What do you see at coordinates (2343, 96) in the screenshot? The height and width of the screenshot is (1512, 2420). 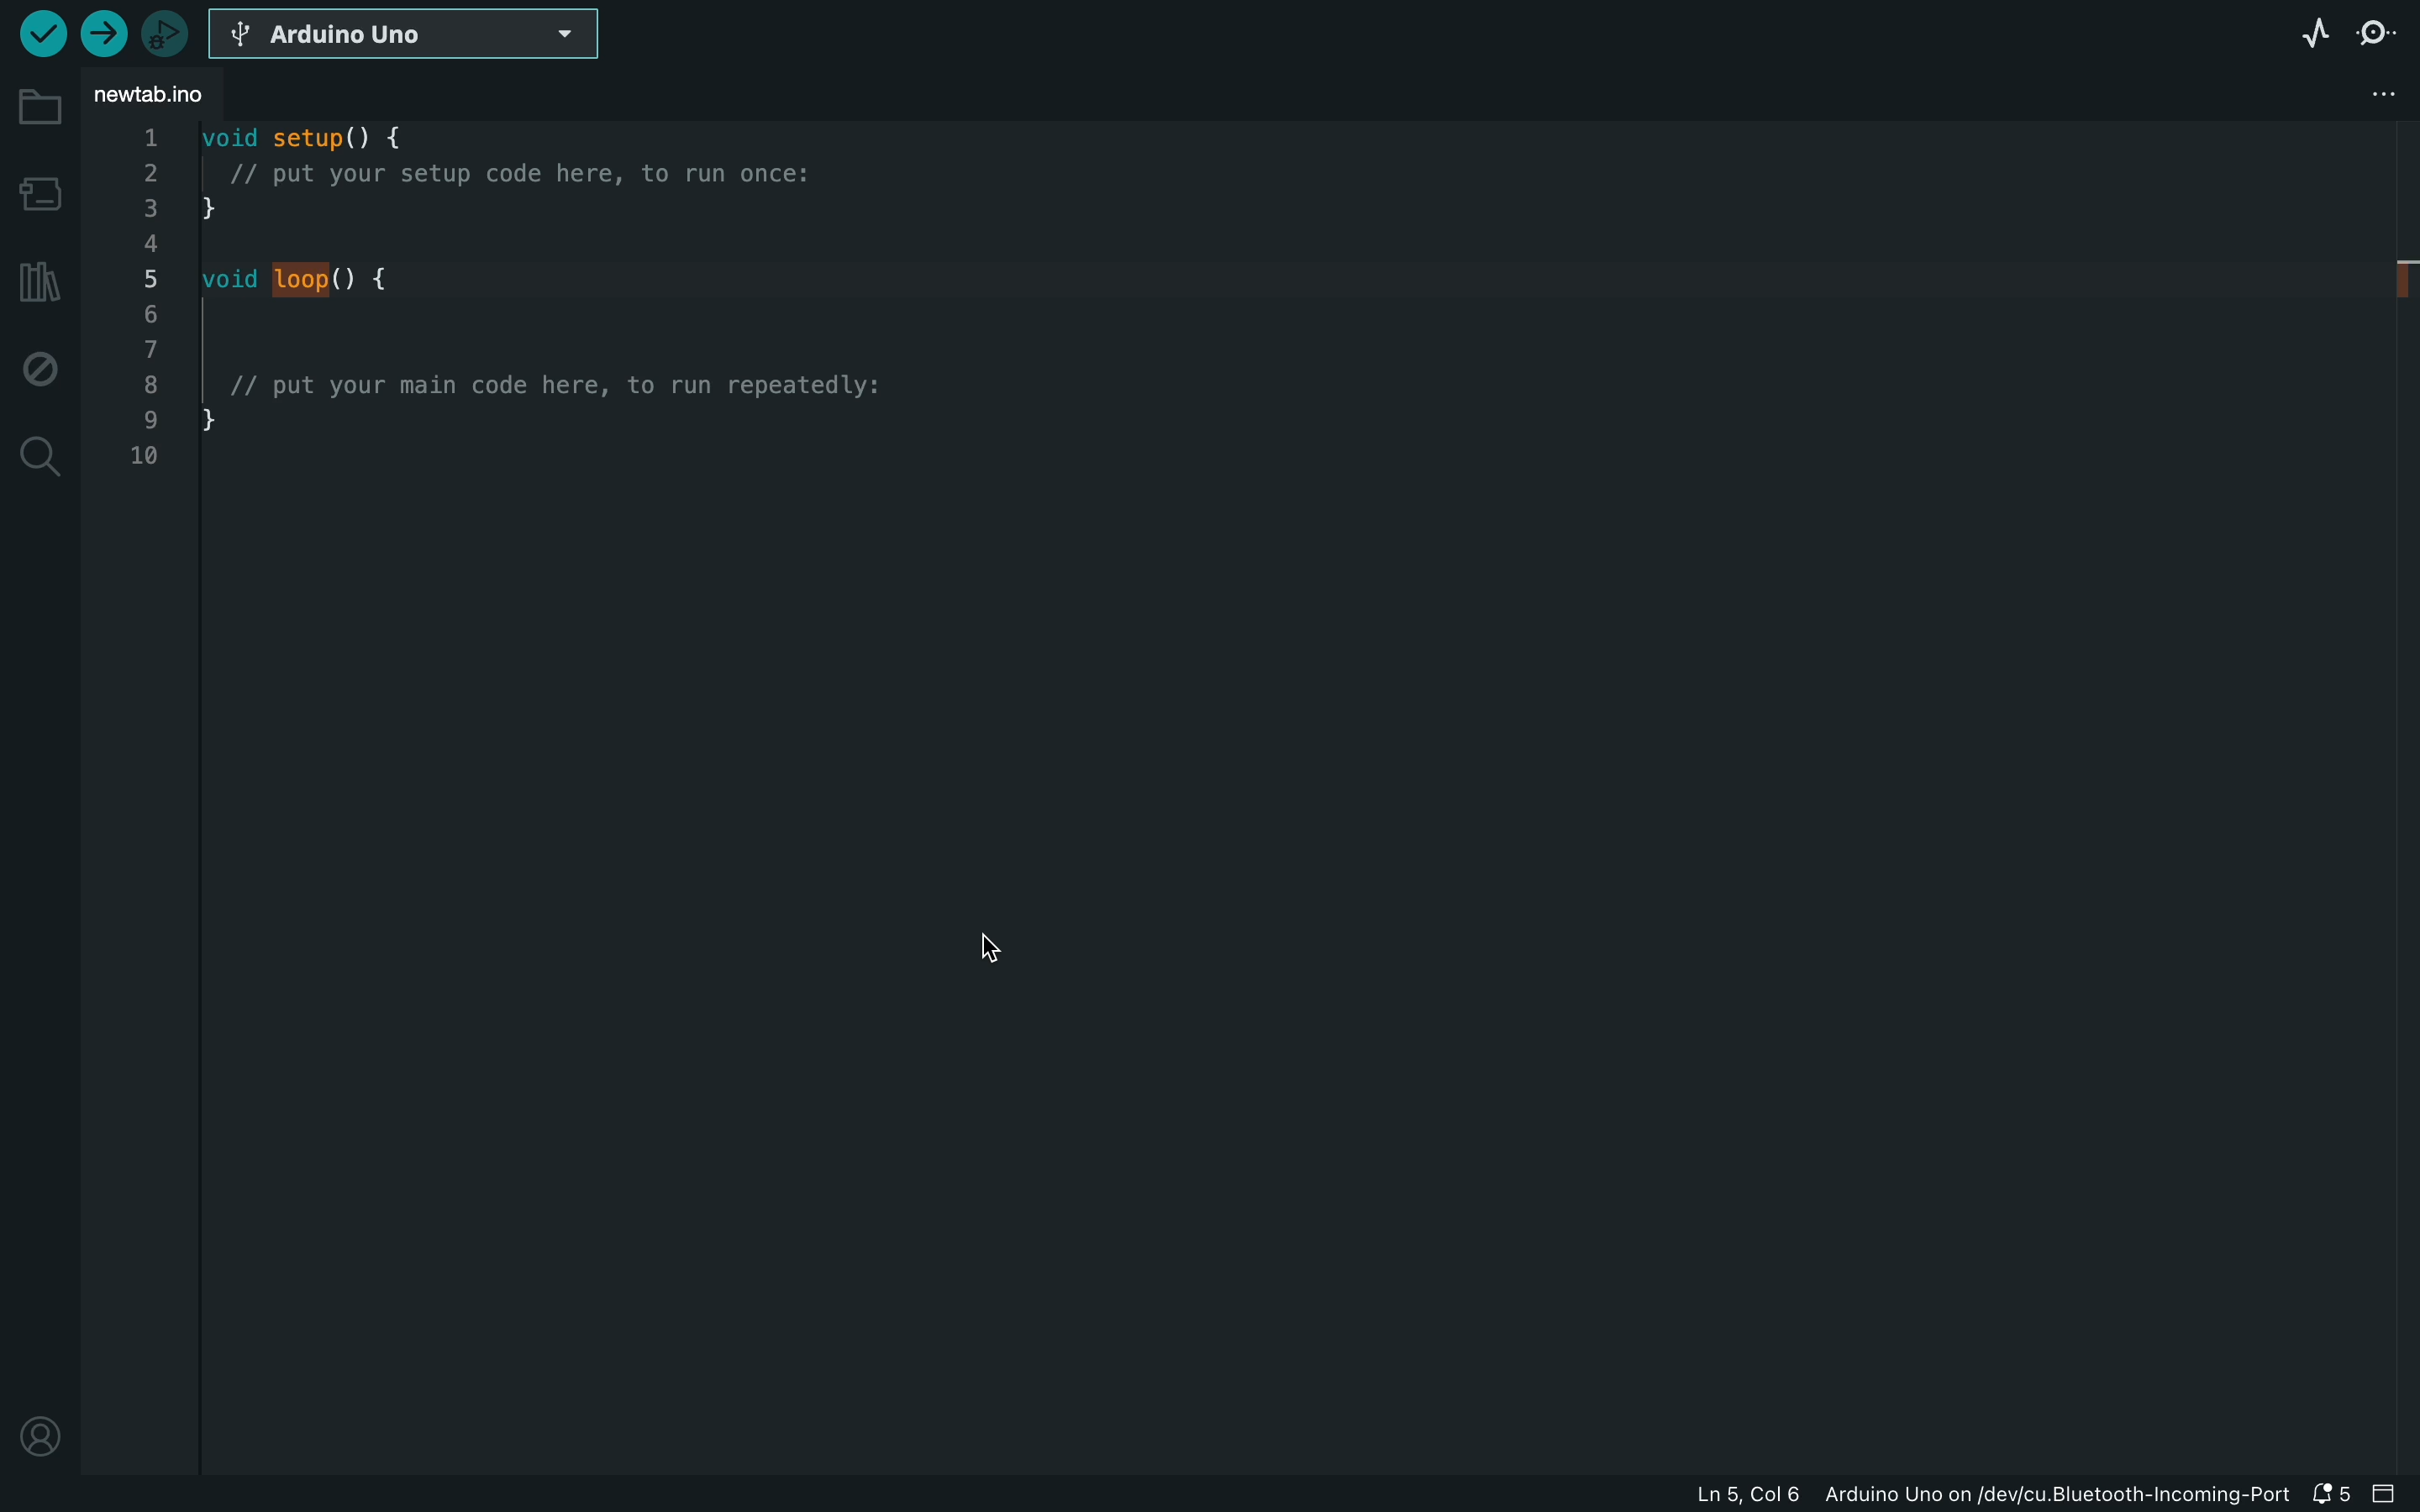 I see `file setting` at bounding box center [2343, 96].